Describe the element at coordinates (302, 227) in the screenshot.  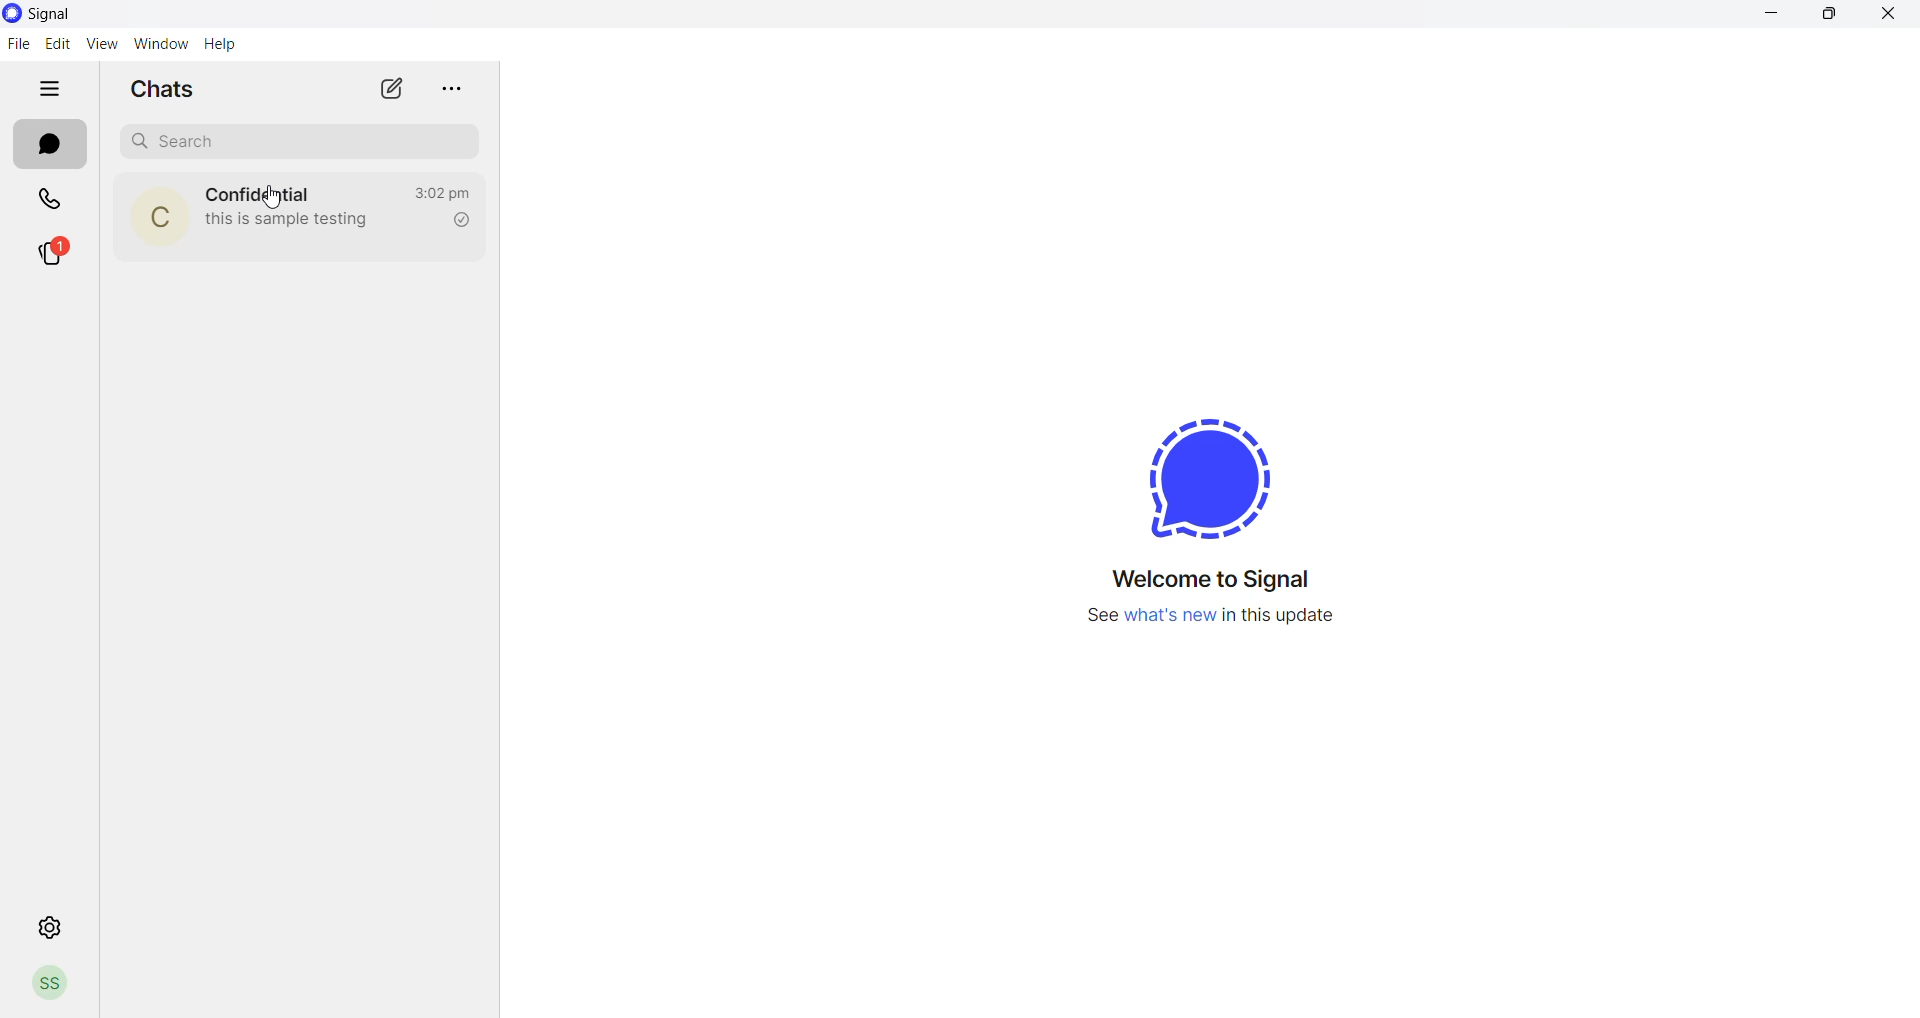
I see `last message` at that location.